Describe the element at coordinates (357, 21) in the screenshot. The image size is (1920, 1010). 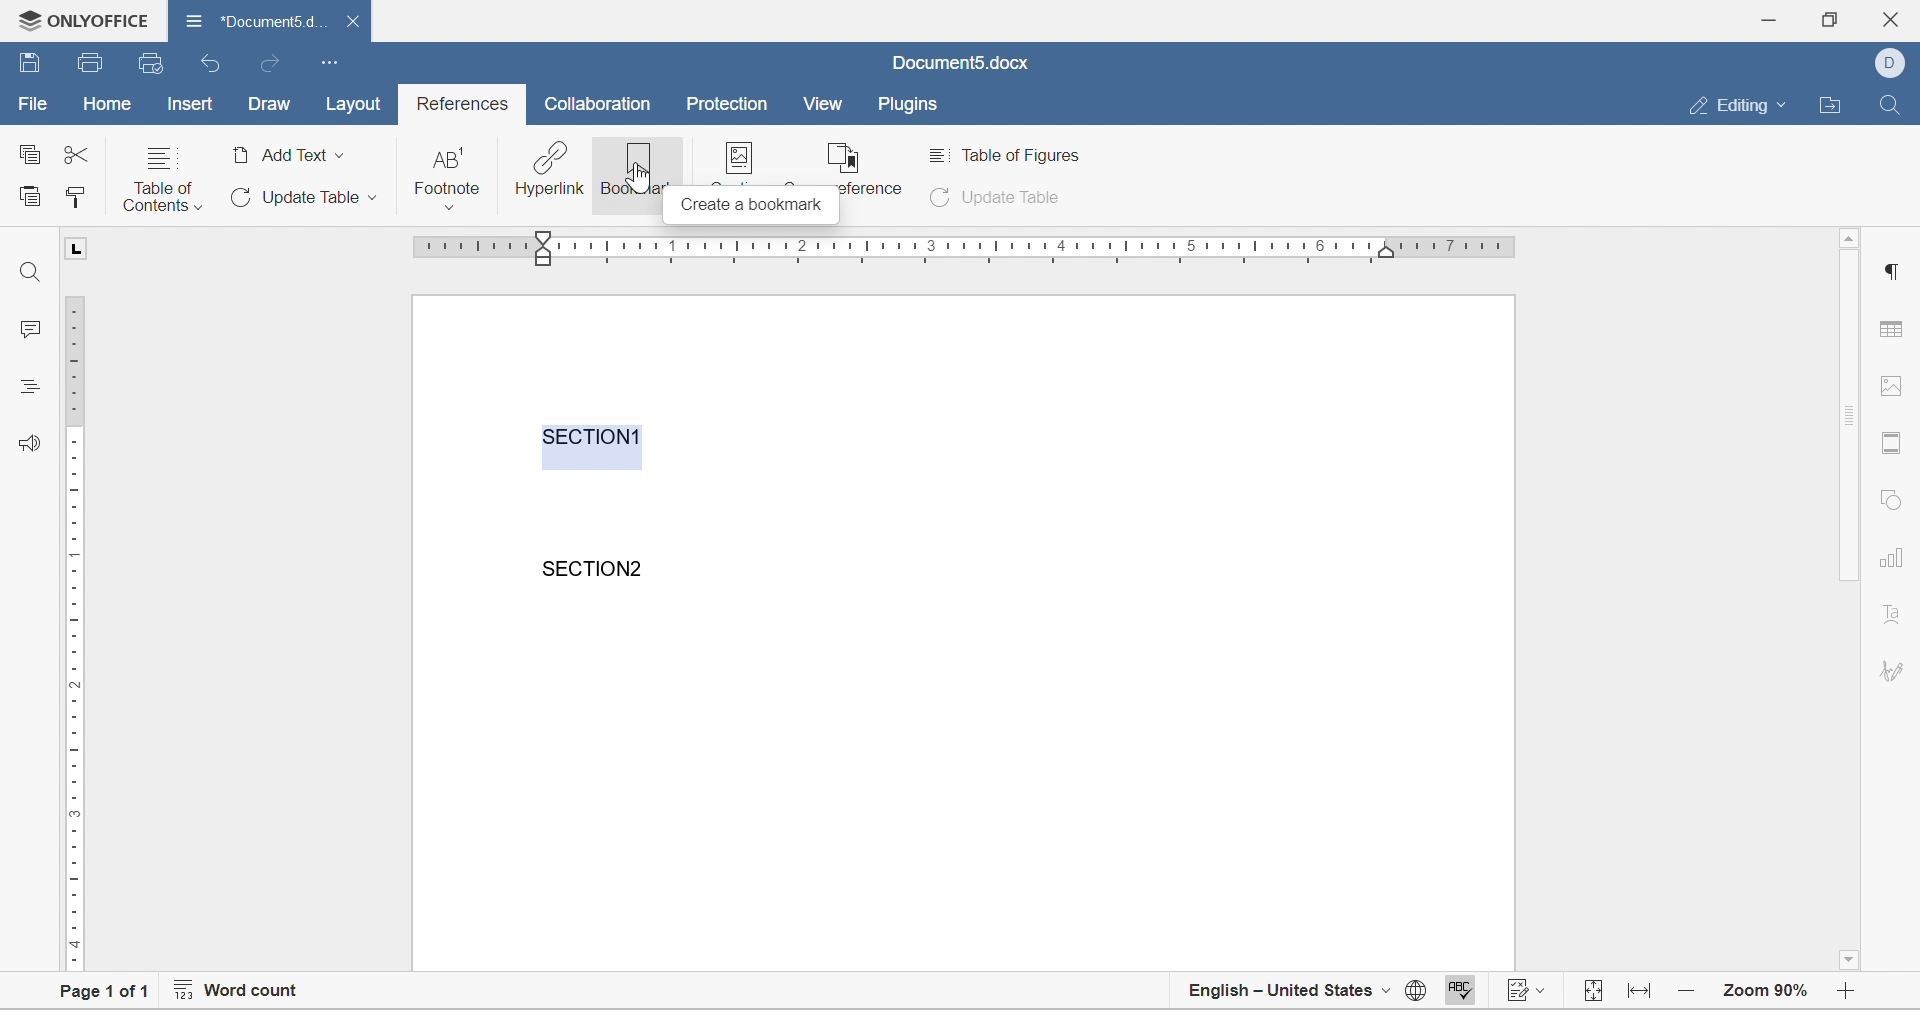
I see `close` at that location.